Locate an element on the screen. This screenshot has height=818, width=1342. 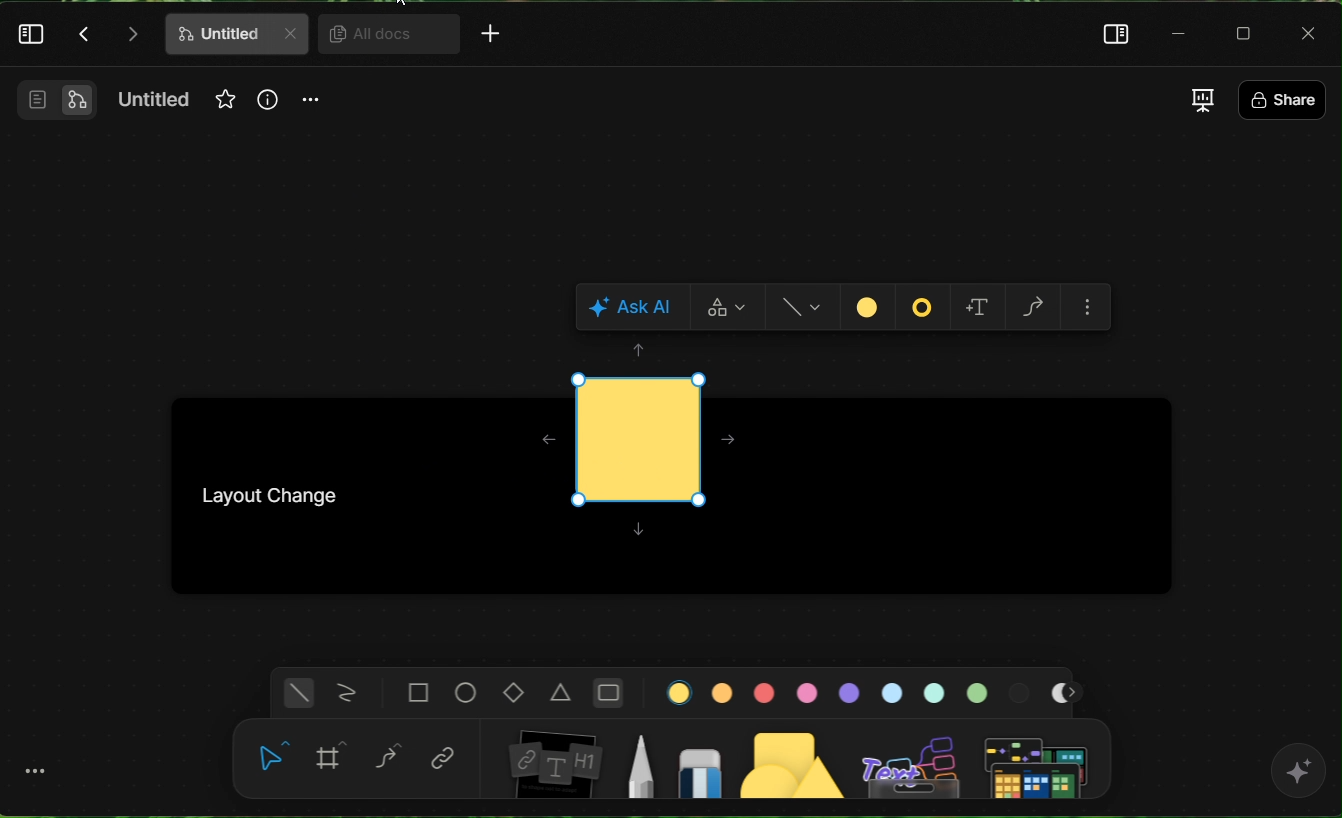
shape is located at coordinates (789, 760).